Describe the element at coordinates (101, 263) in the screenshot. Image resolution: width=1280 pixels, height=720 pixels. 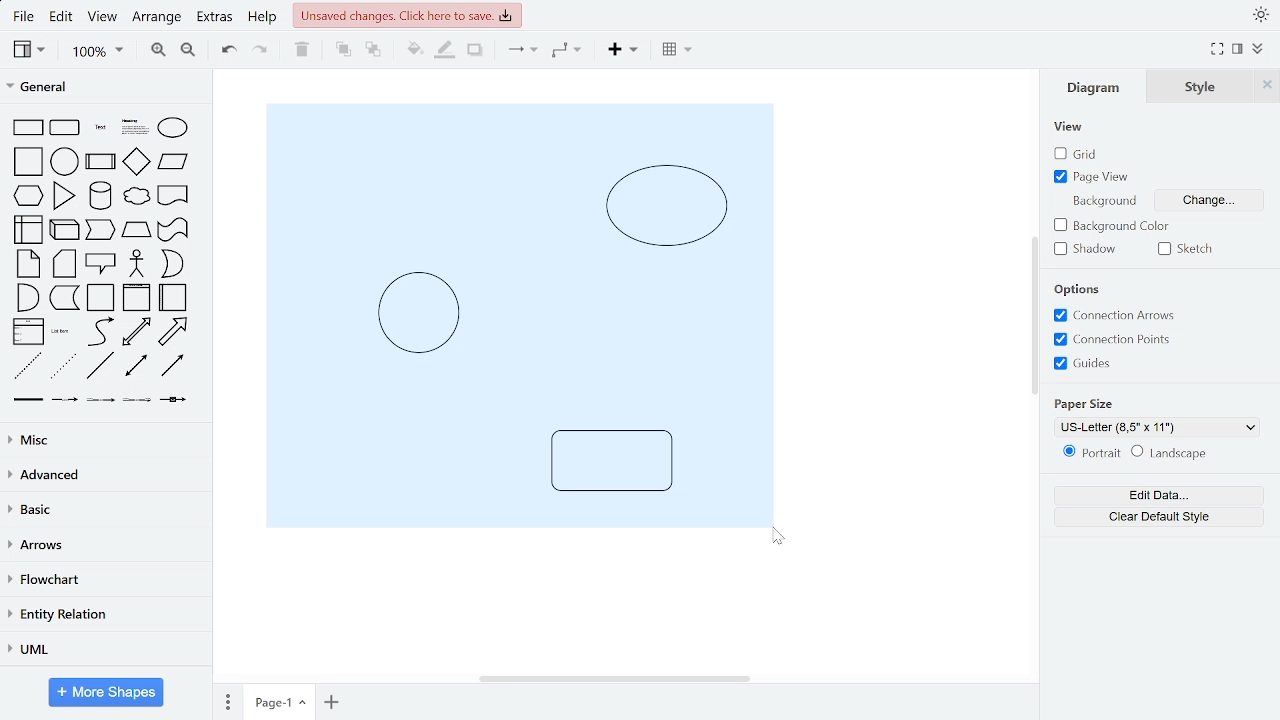
I see `callout` at that location.